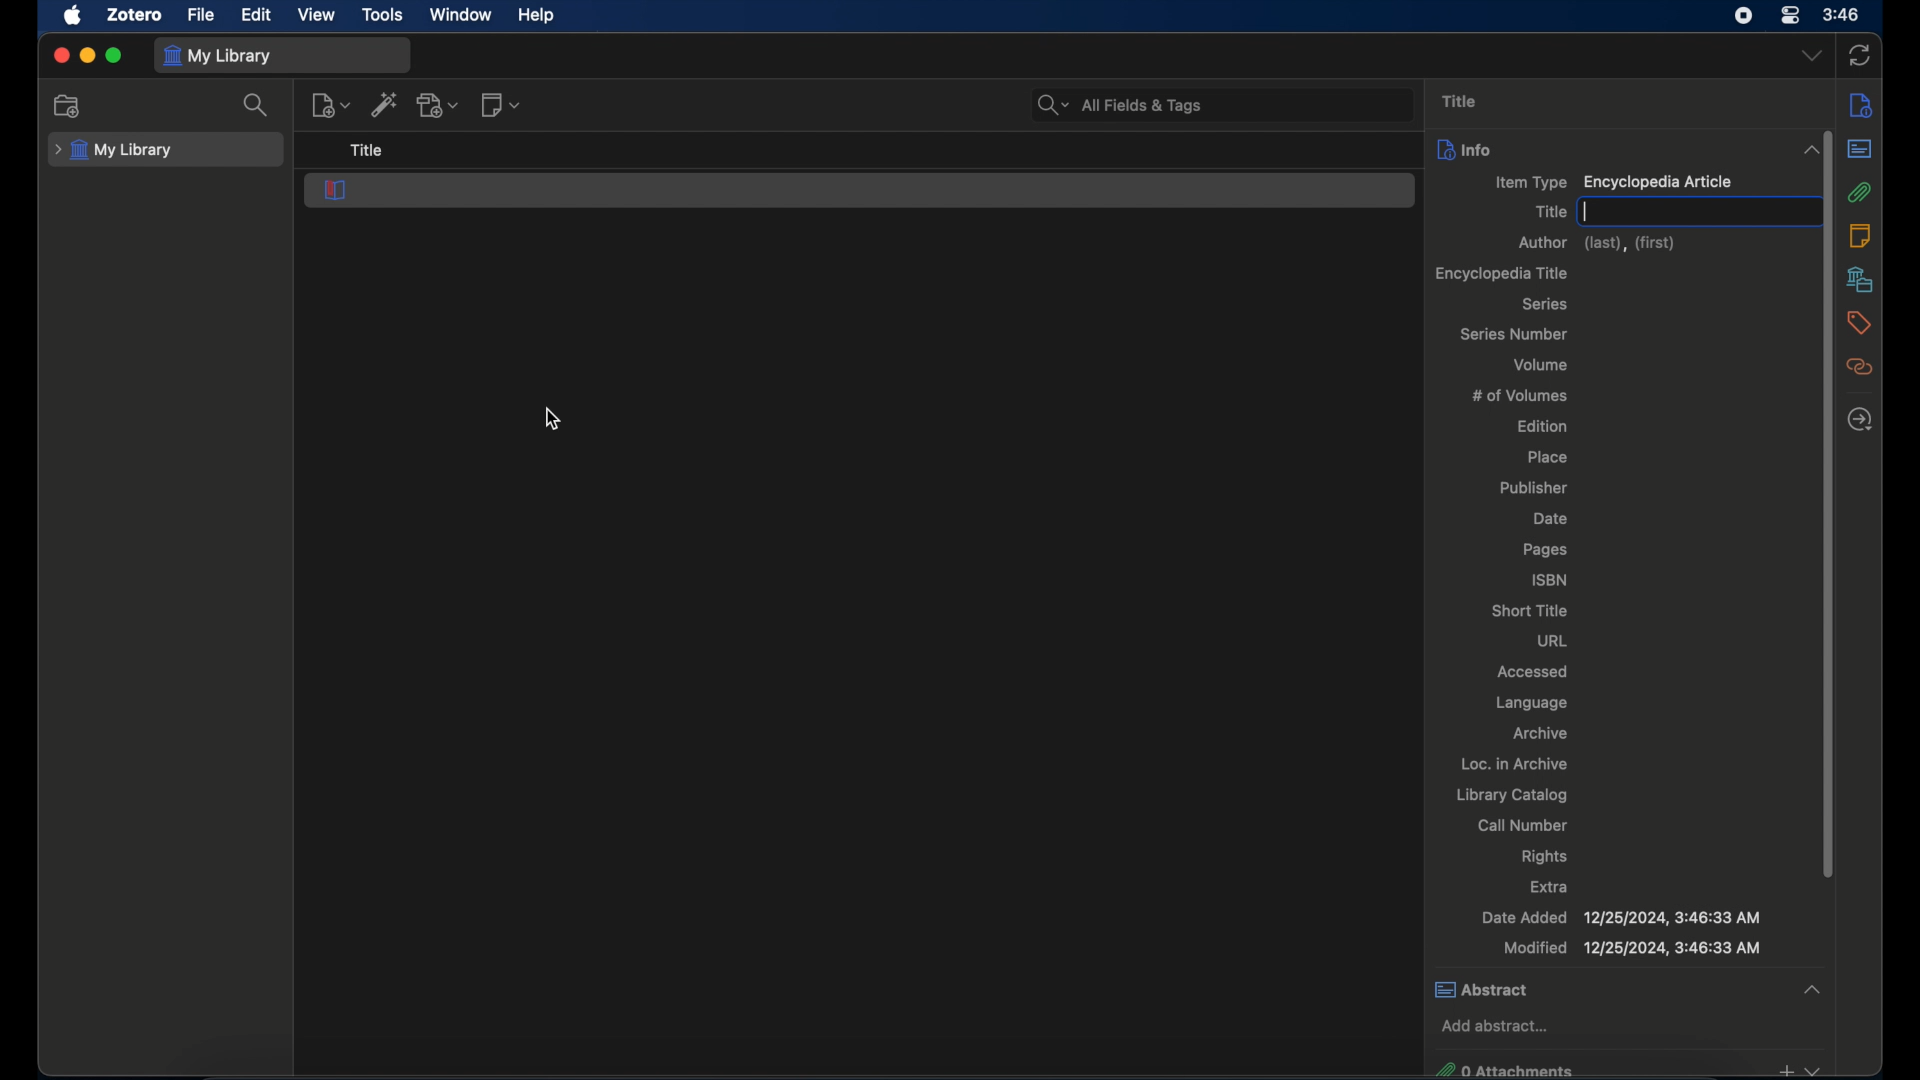 The height and width of the screenshot is (1080, 1920). Describe the element at coordinates (1550, 519) in the screenshot. I see `date` at that location.